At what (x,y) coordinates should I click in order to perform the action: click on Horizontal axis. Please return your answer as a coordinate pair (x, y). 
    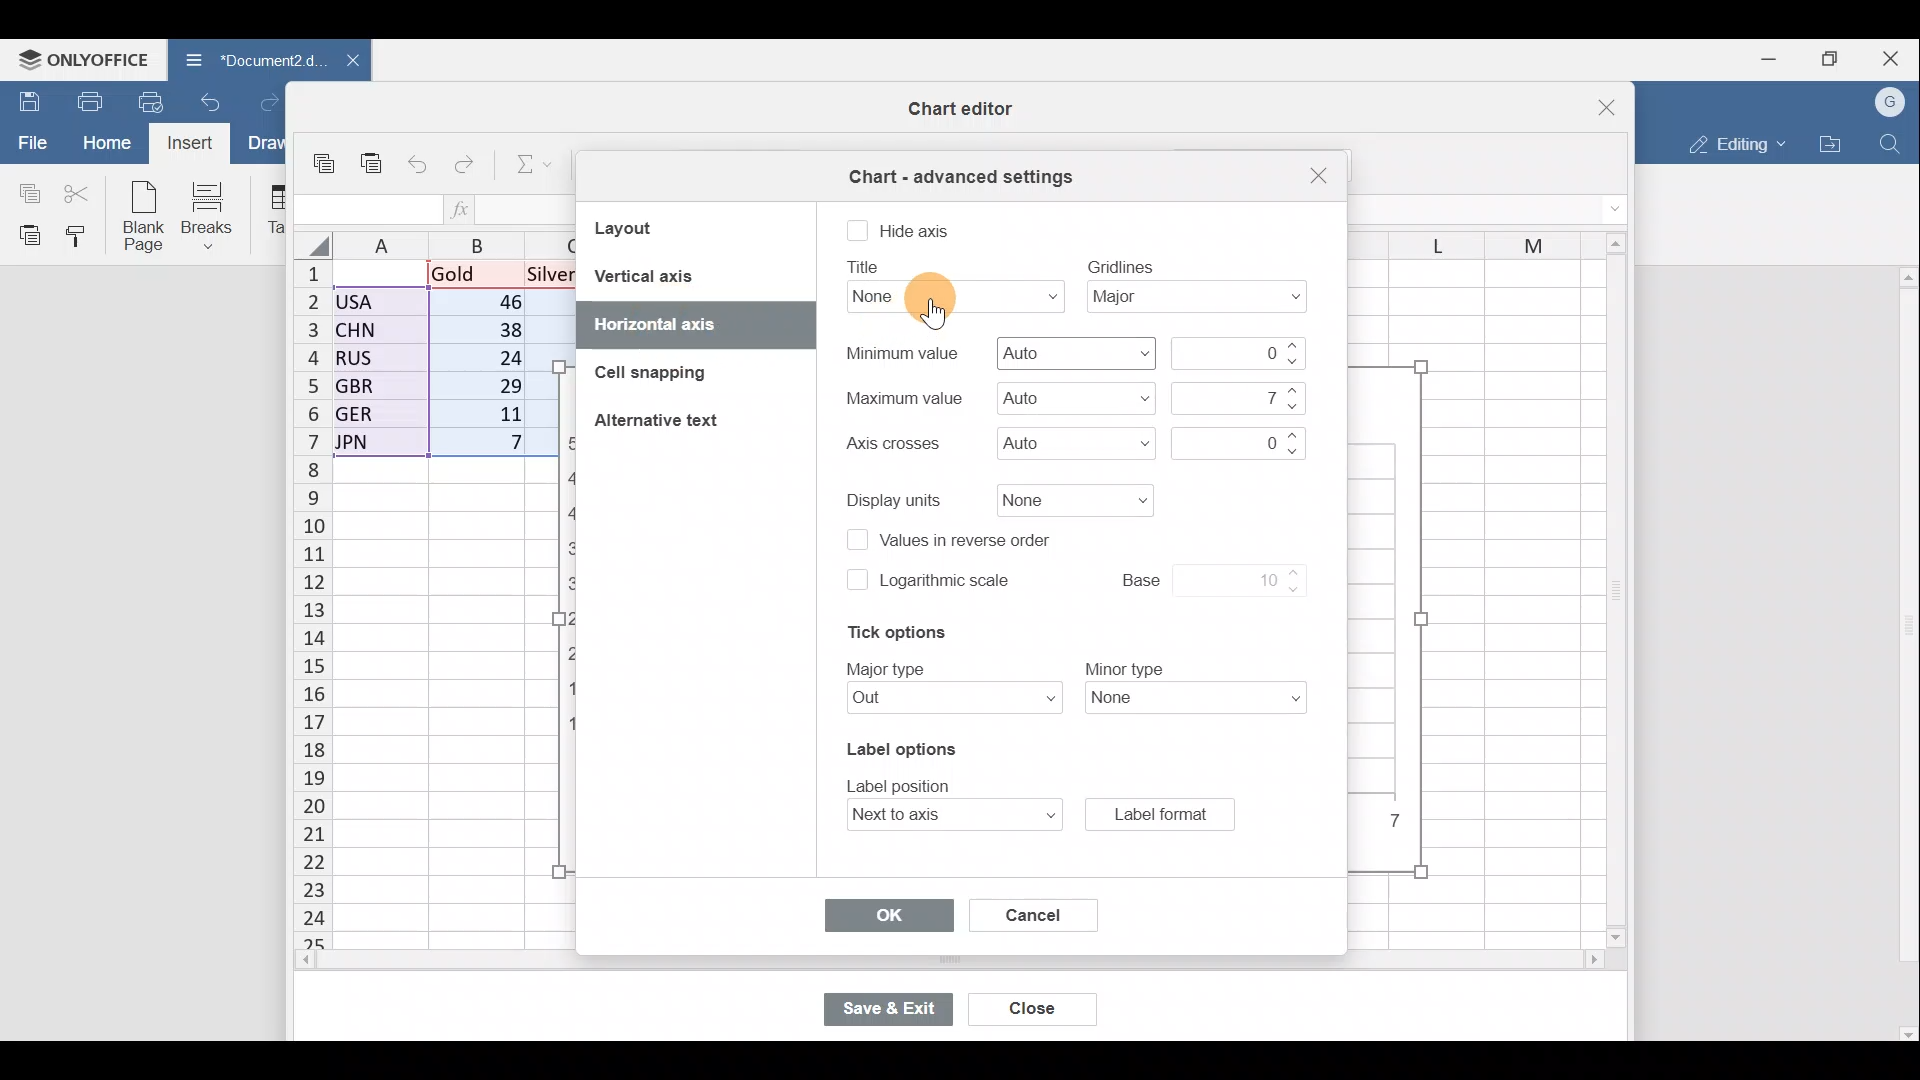
    Looking at the image, I should click on (685, 323).